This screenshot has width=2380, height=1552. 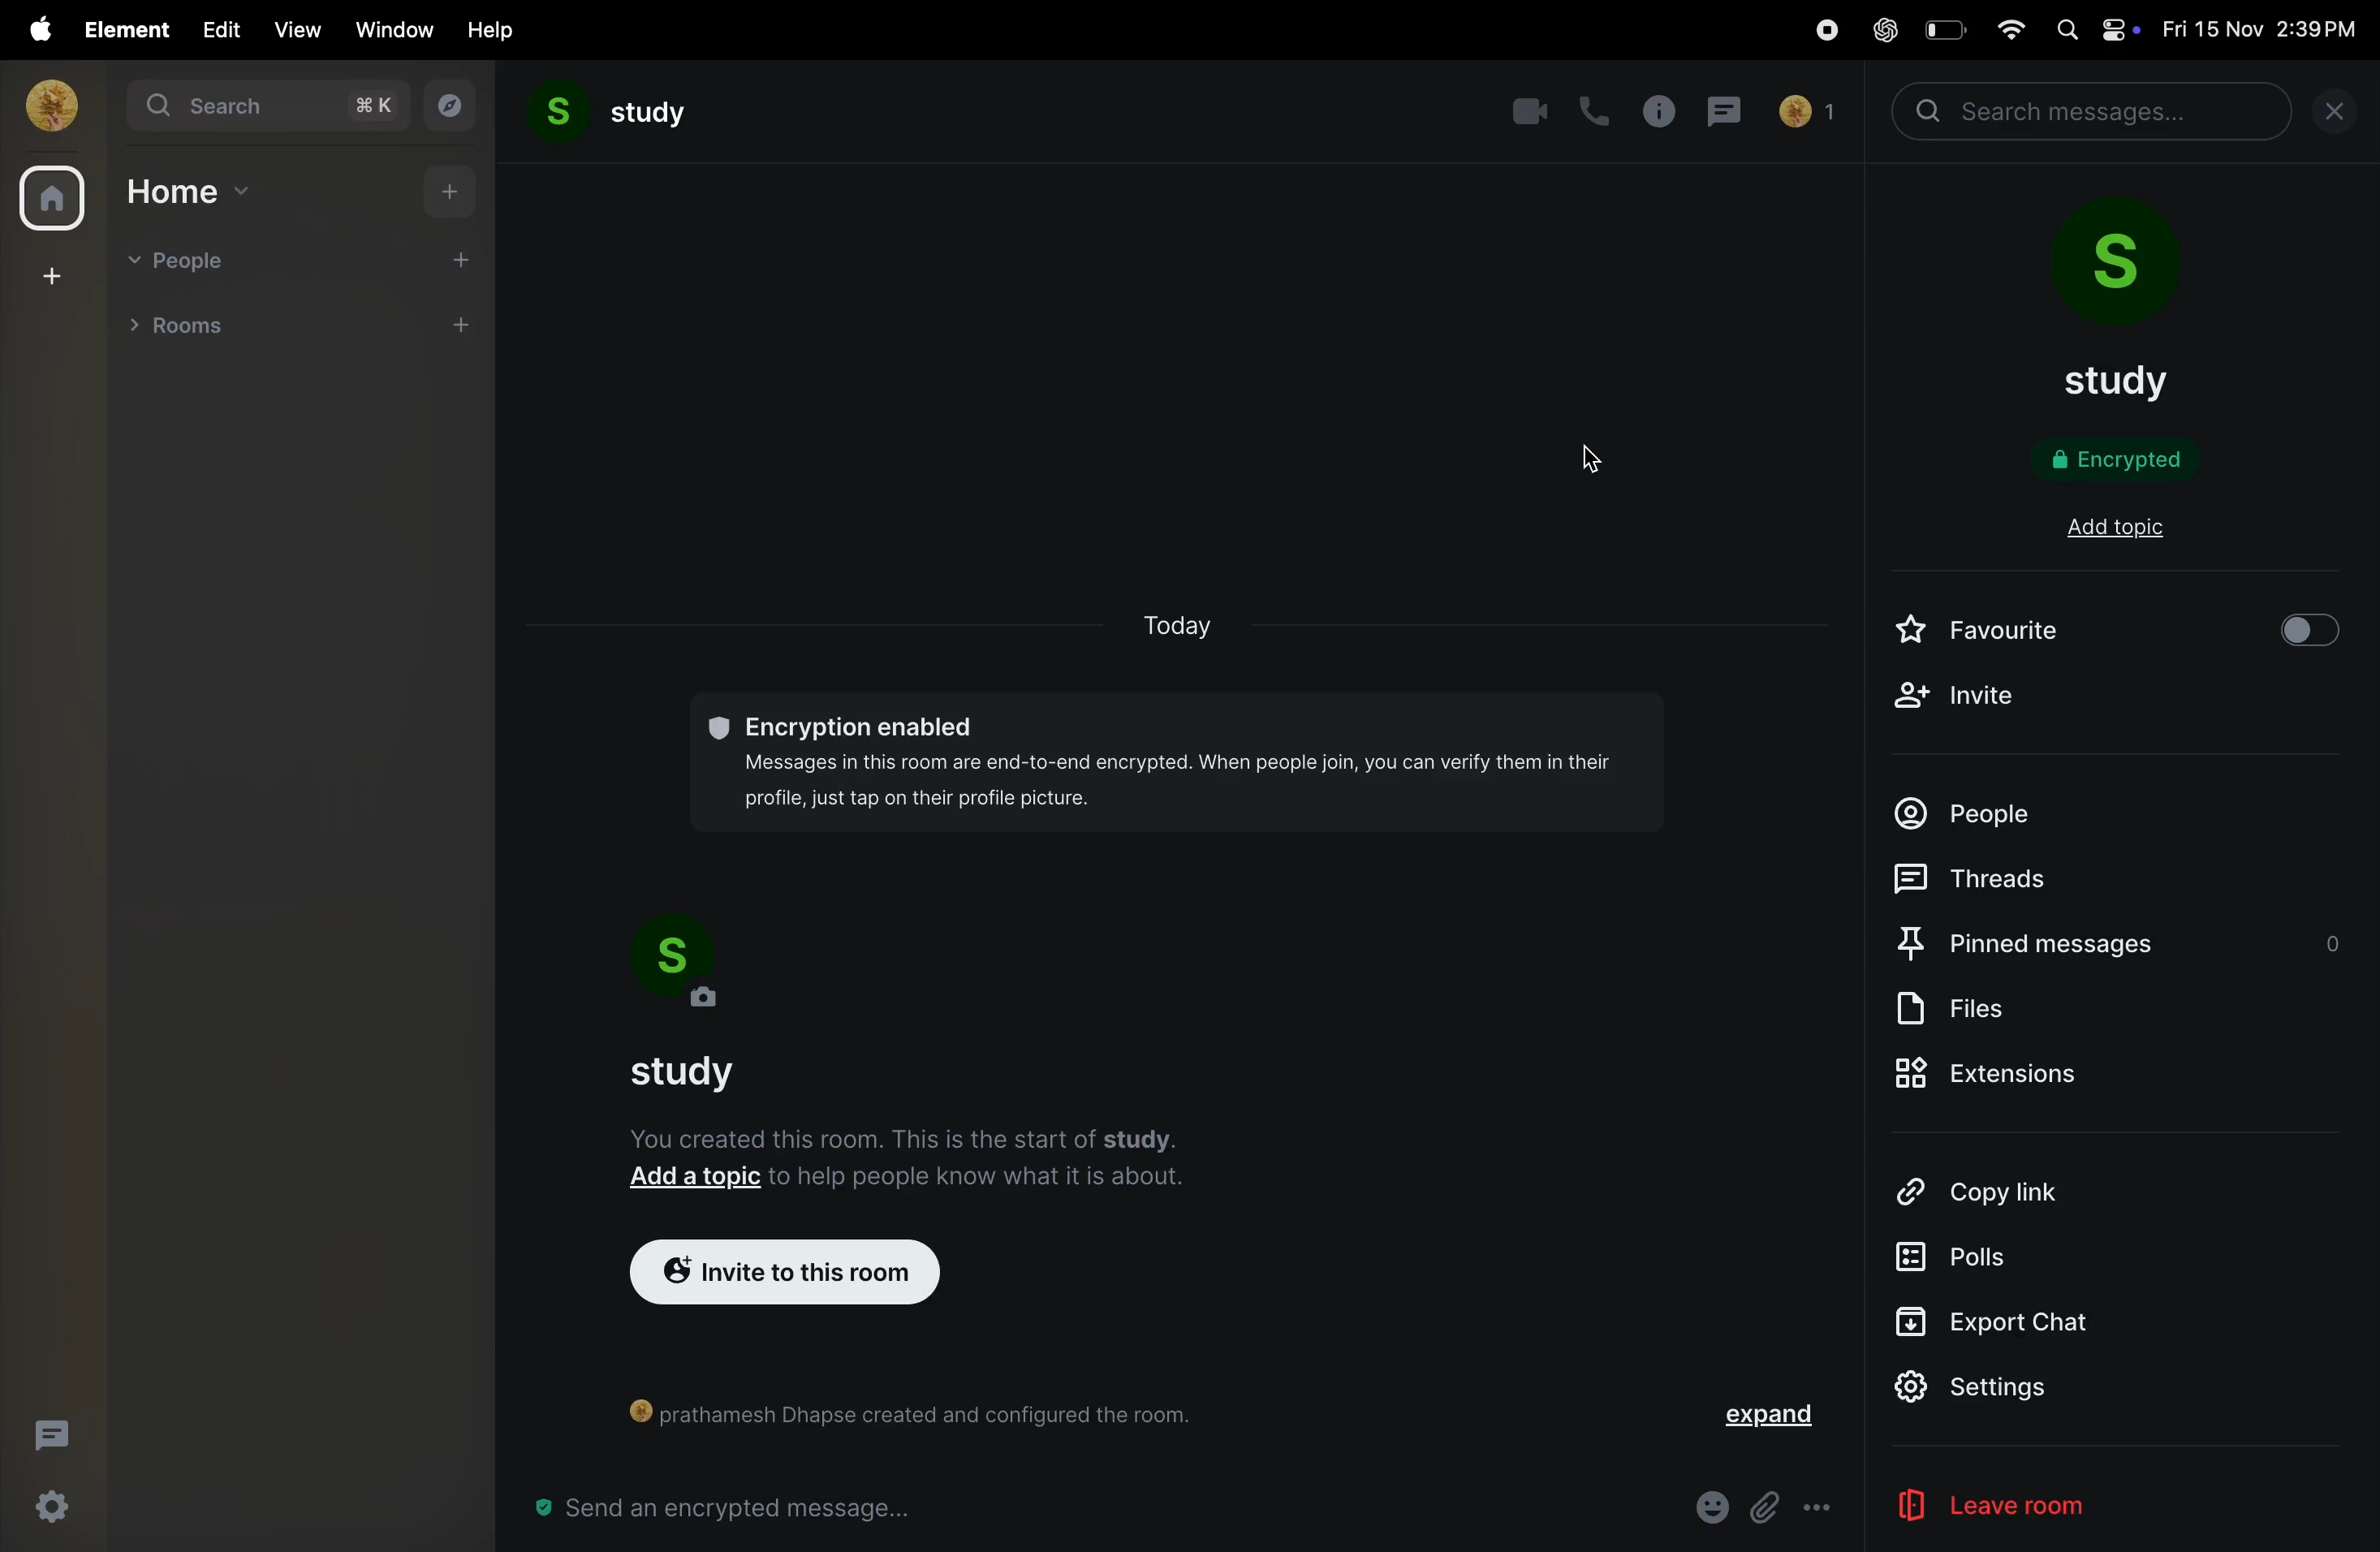 What do you see at coordinates (1730, 113) in the screenshot?
I see `messages` at bounding box center [1730, 113].